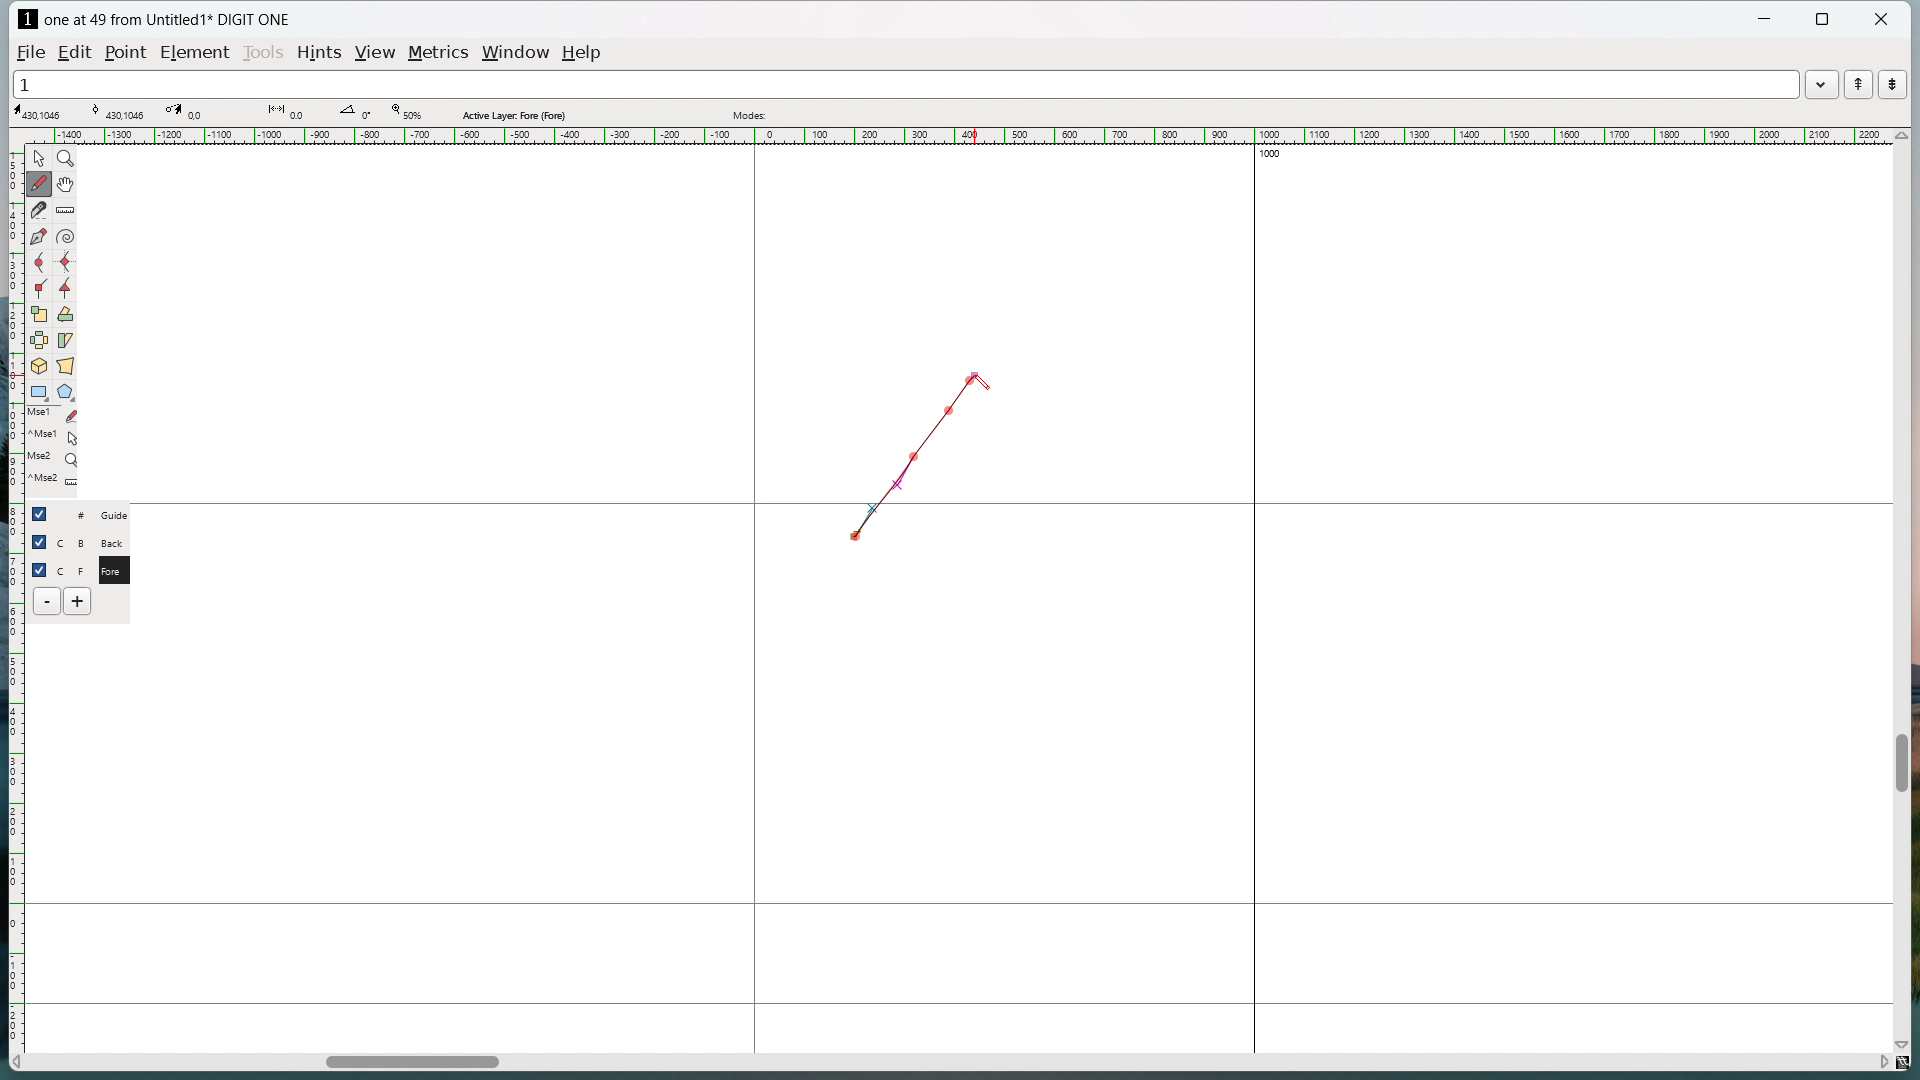 Image resolution: width=1920 pixels, height=1080 pixels. What do you see at coordinates (39, 263) in the screenshot?
I see `add a curve point` at bounding box center [39, 263].